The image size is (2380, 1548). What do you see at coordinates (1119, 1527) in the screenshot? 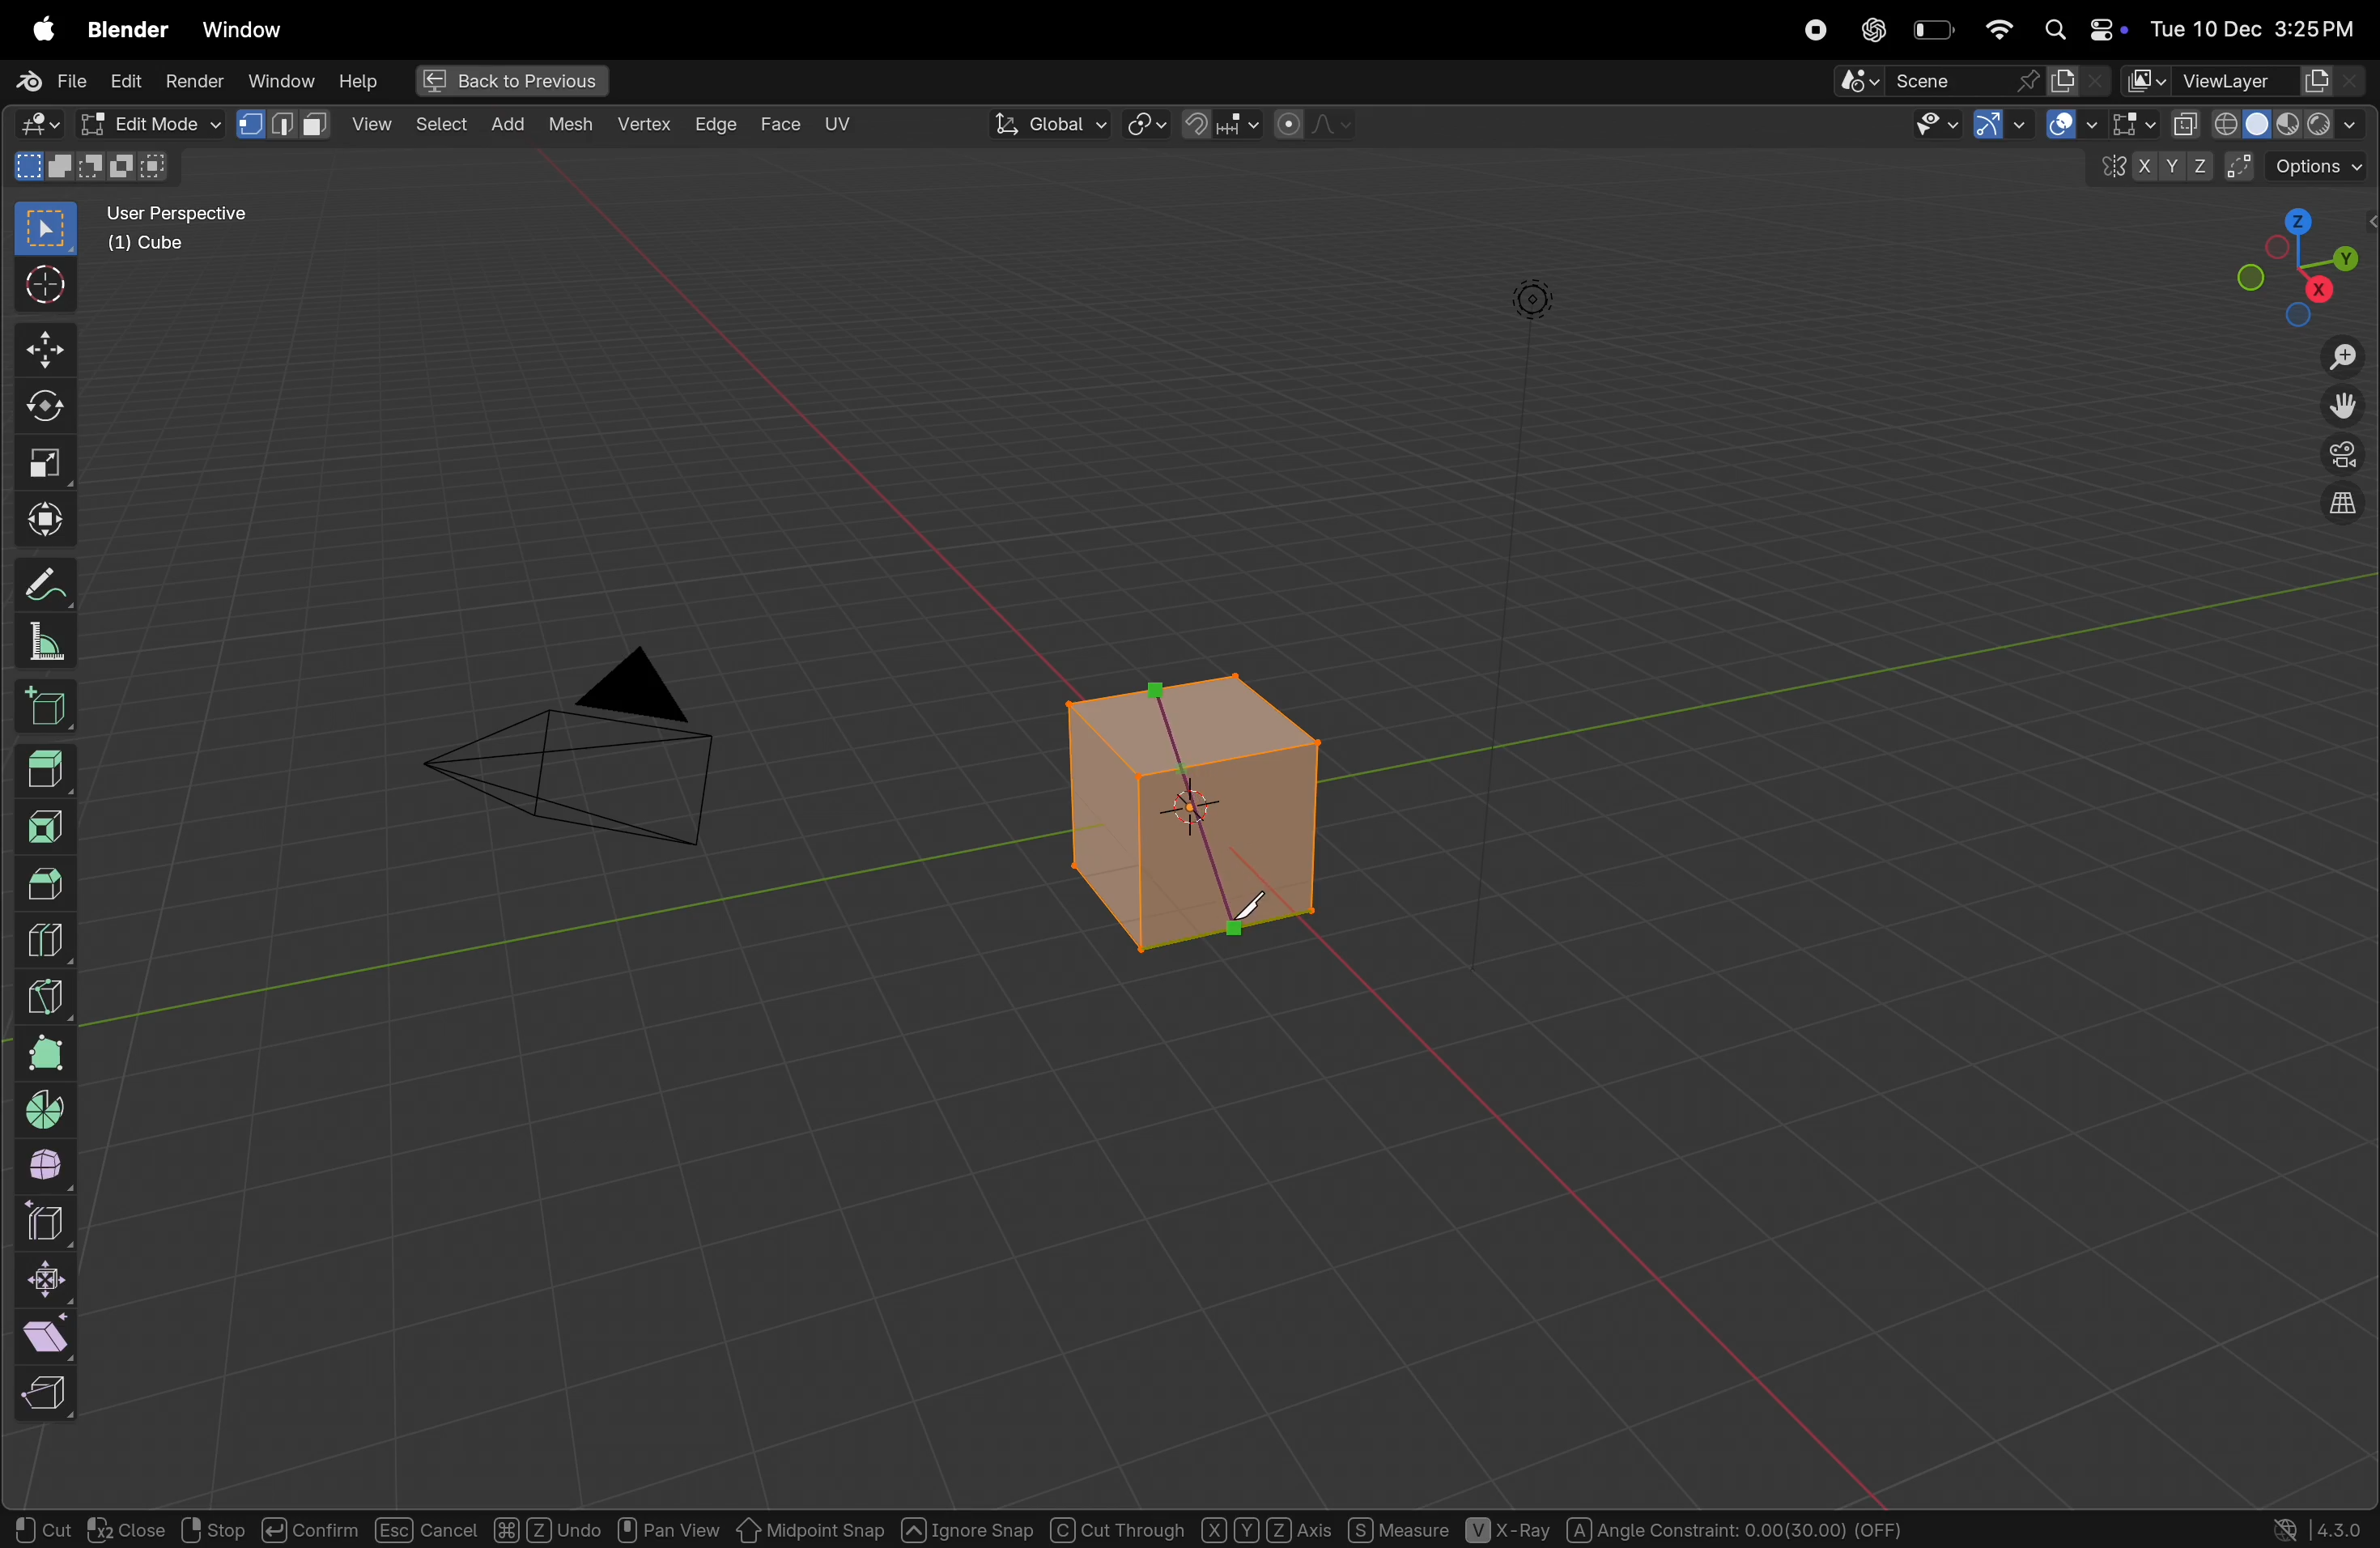
I see `Cut Through` at bounding box center [1119, 1527].